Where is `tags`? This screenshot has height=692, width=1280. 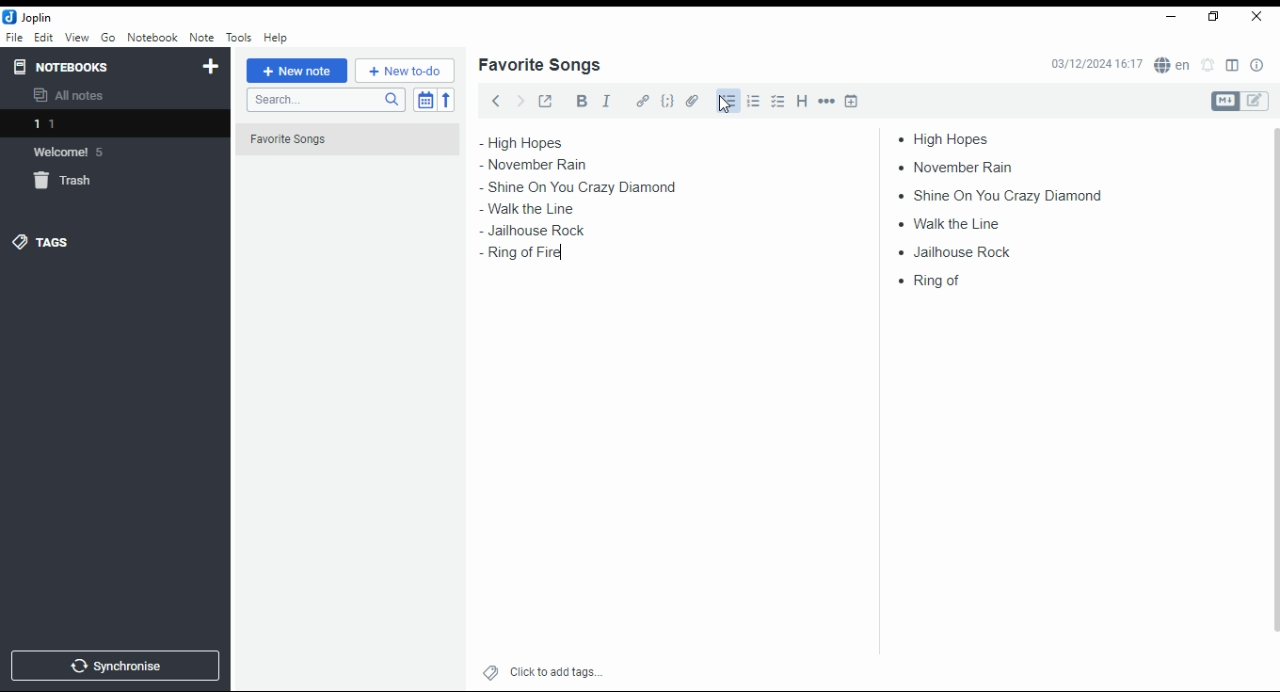
tags is located at coordinates (41, 241).